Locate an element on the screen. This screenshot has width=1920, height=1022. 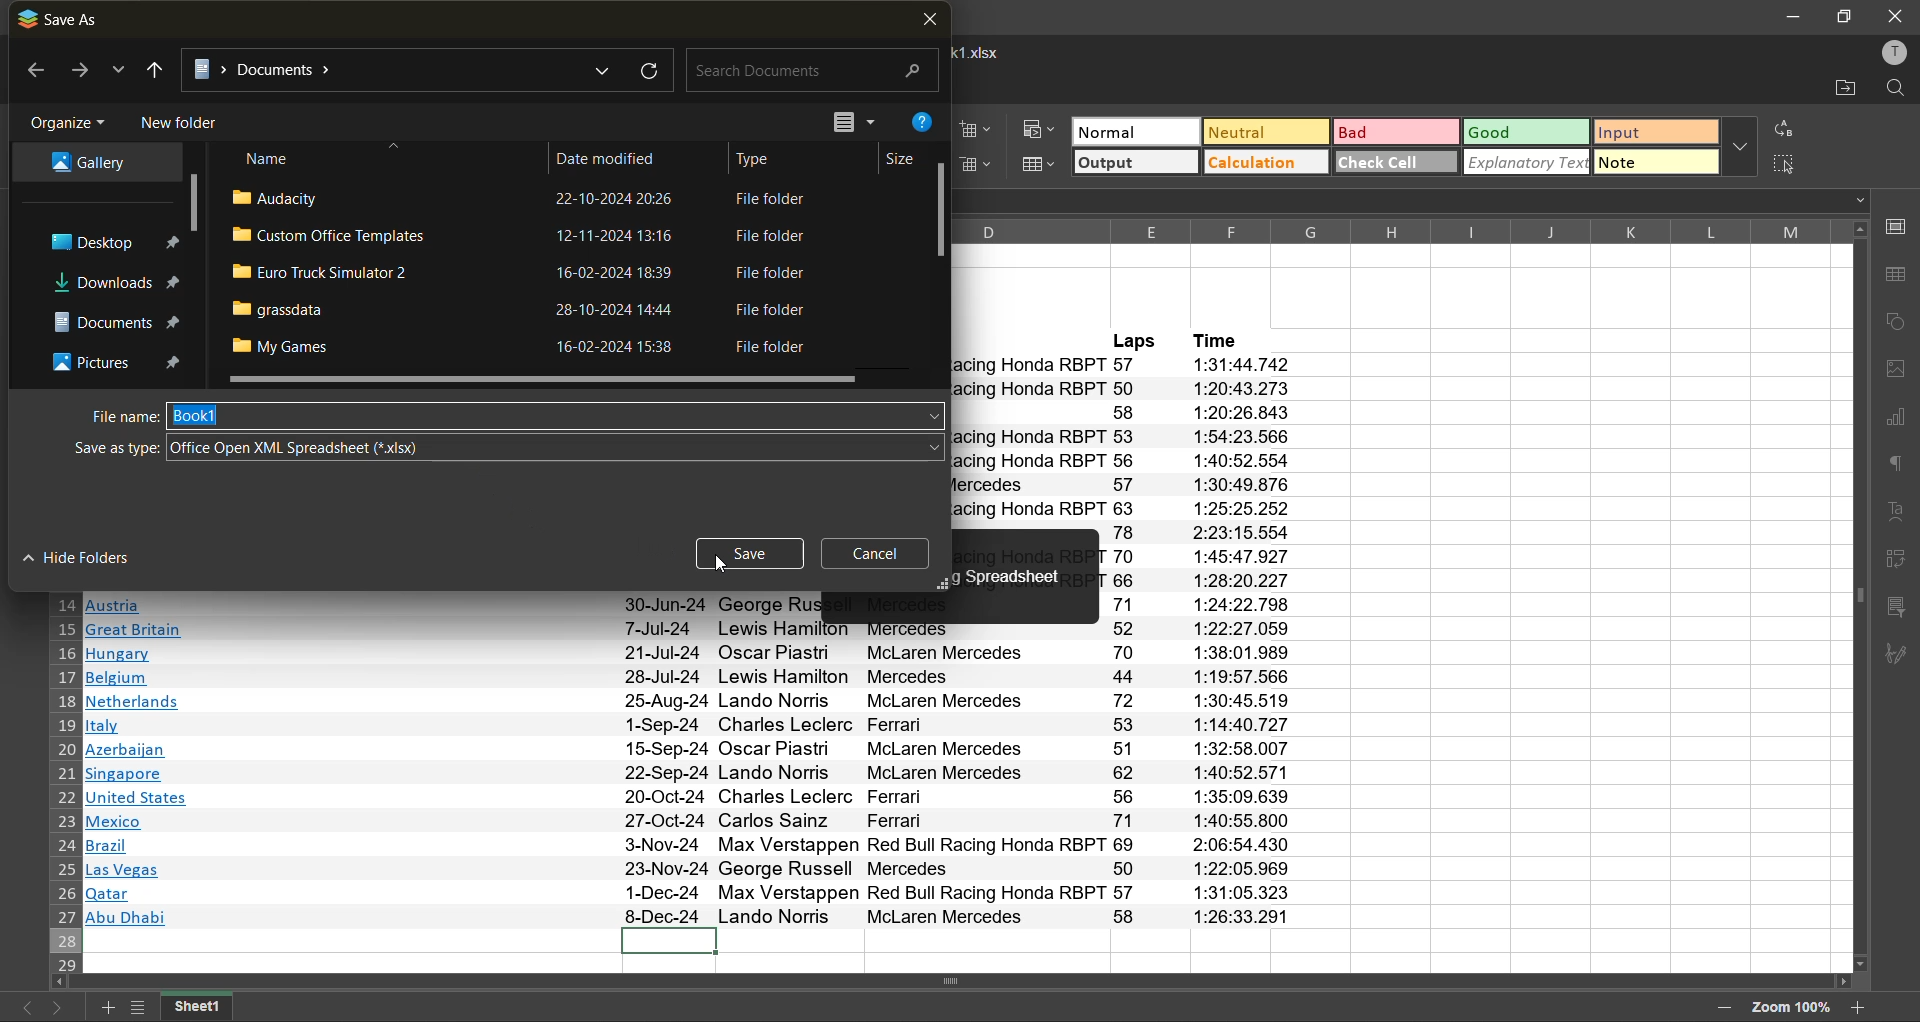
good is located at coordinates (1528, 132).